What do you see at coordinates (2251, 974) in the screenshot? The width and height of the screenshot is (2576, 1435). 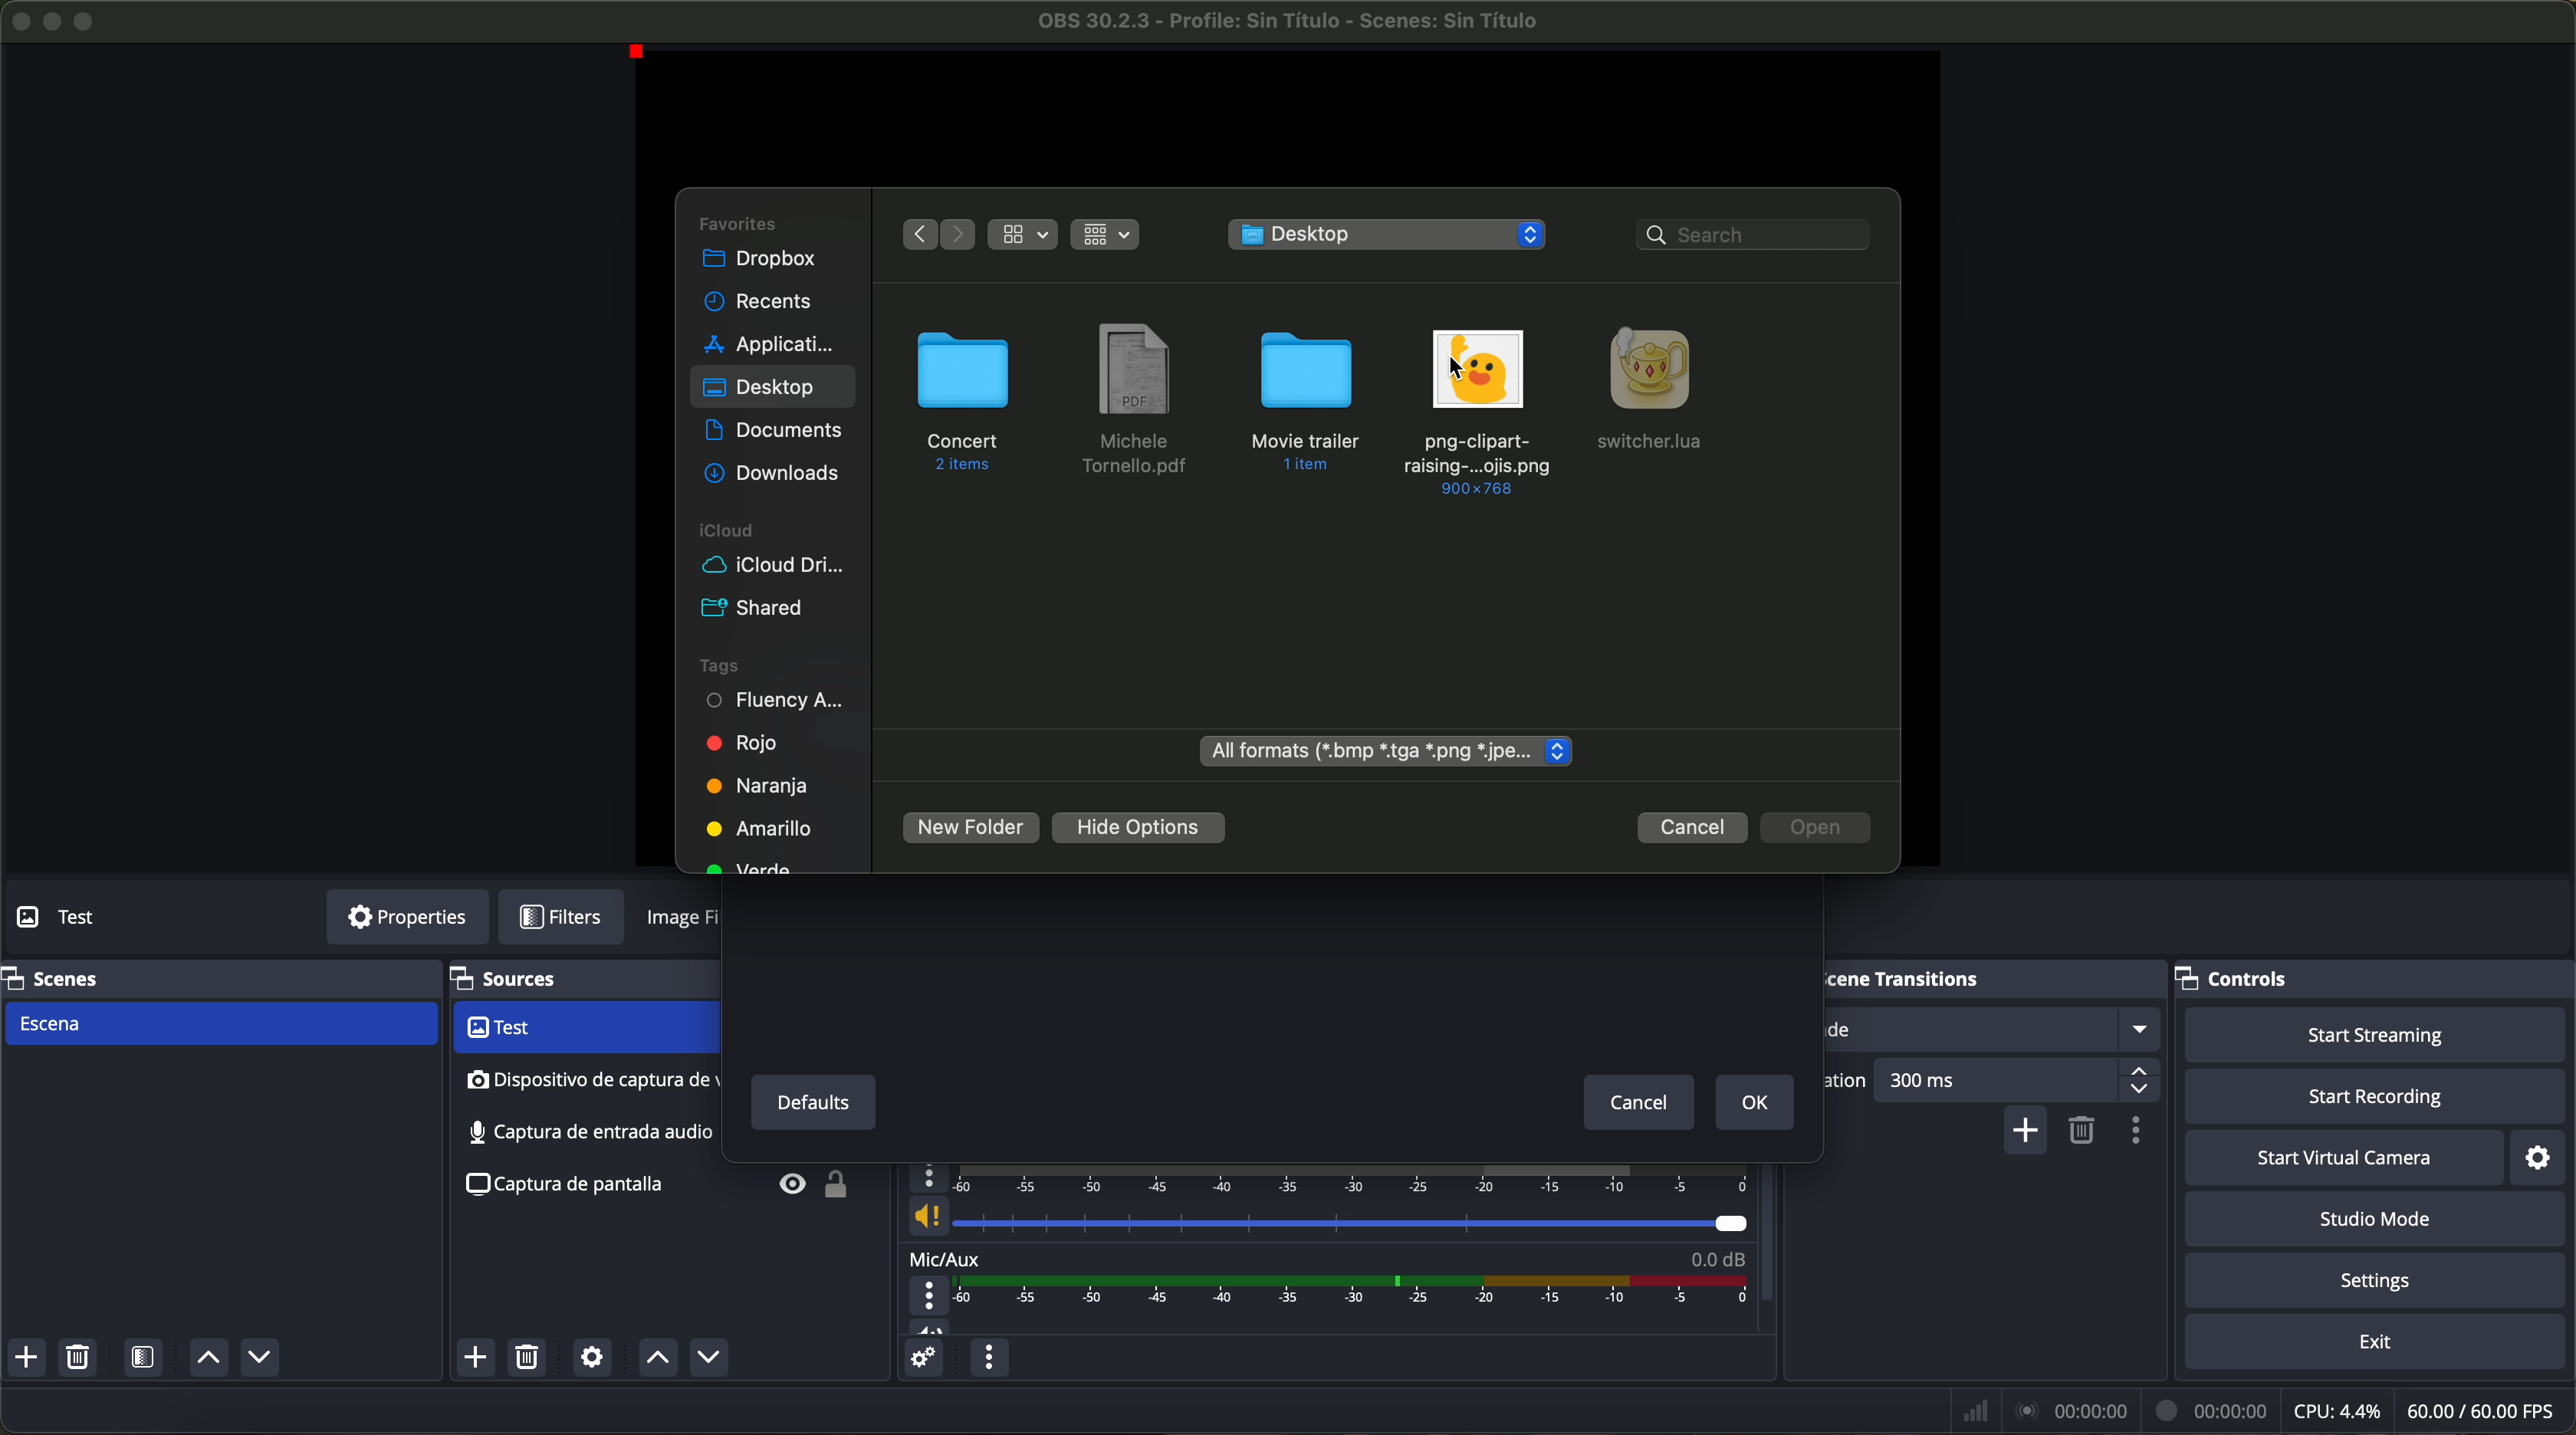 I see `controls` at bounding box center [2251, 974].